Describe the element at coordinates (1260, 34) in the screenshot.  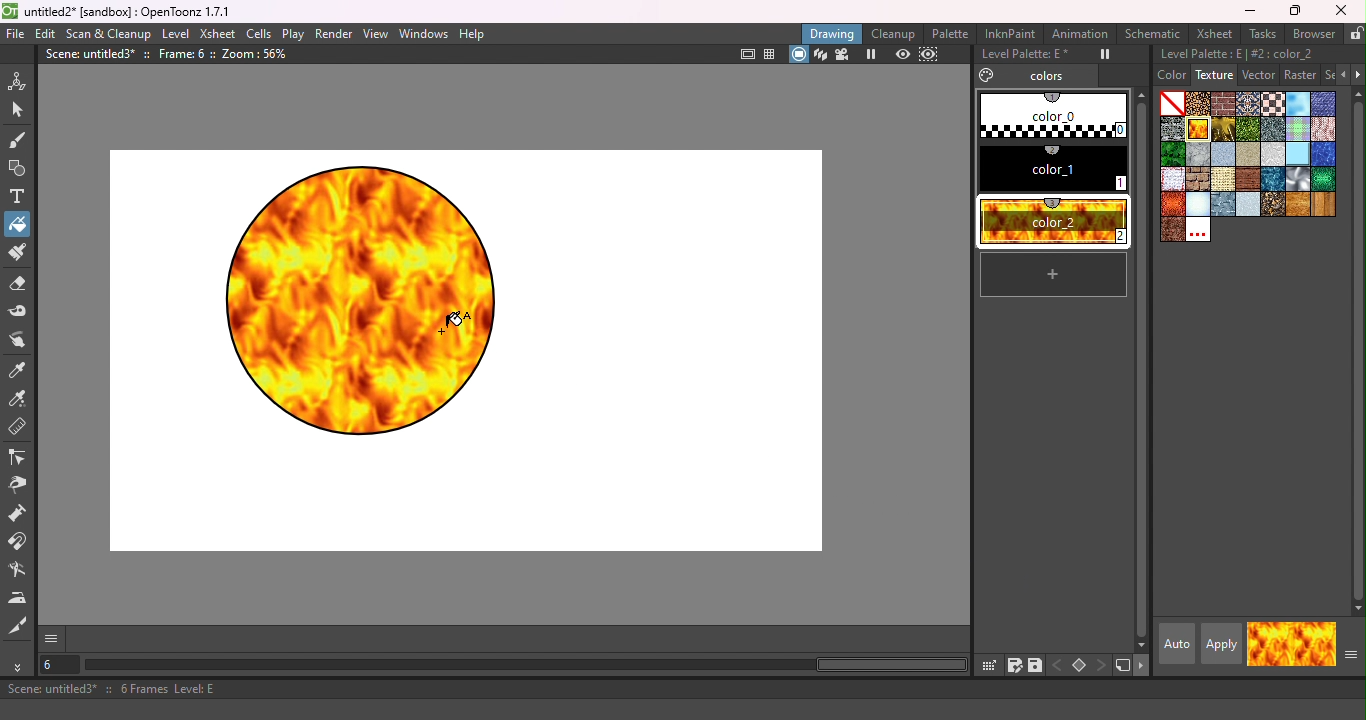
I see `Tasks` at that location.